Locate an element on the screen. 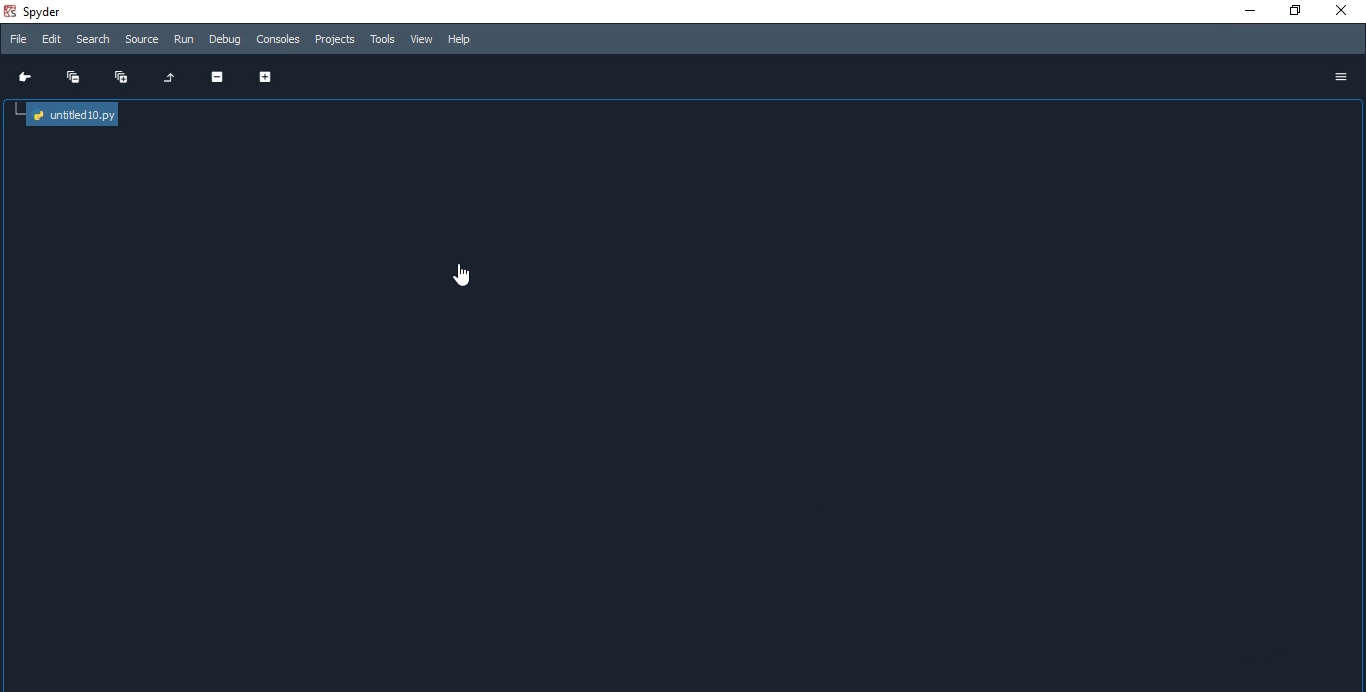  Collapse section is located at coordinates (213, 81).